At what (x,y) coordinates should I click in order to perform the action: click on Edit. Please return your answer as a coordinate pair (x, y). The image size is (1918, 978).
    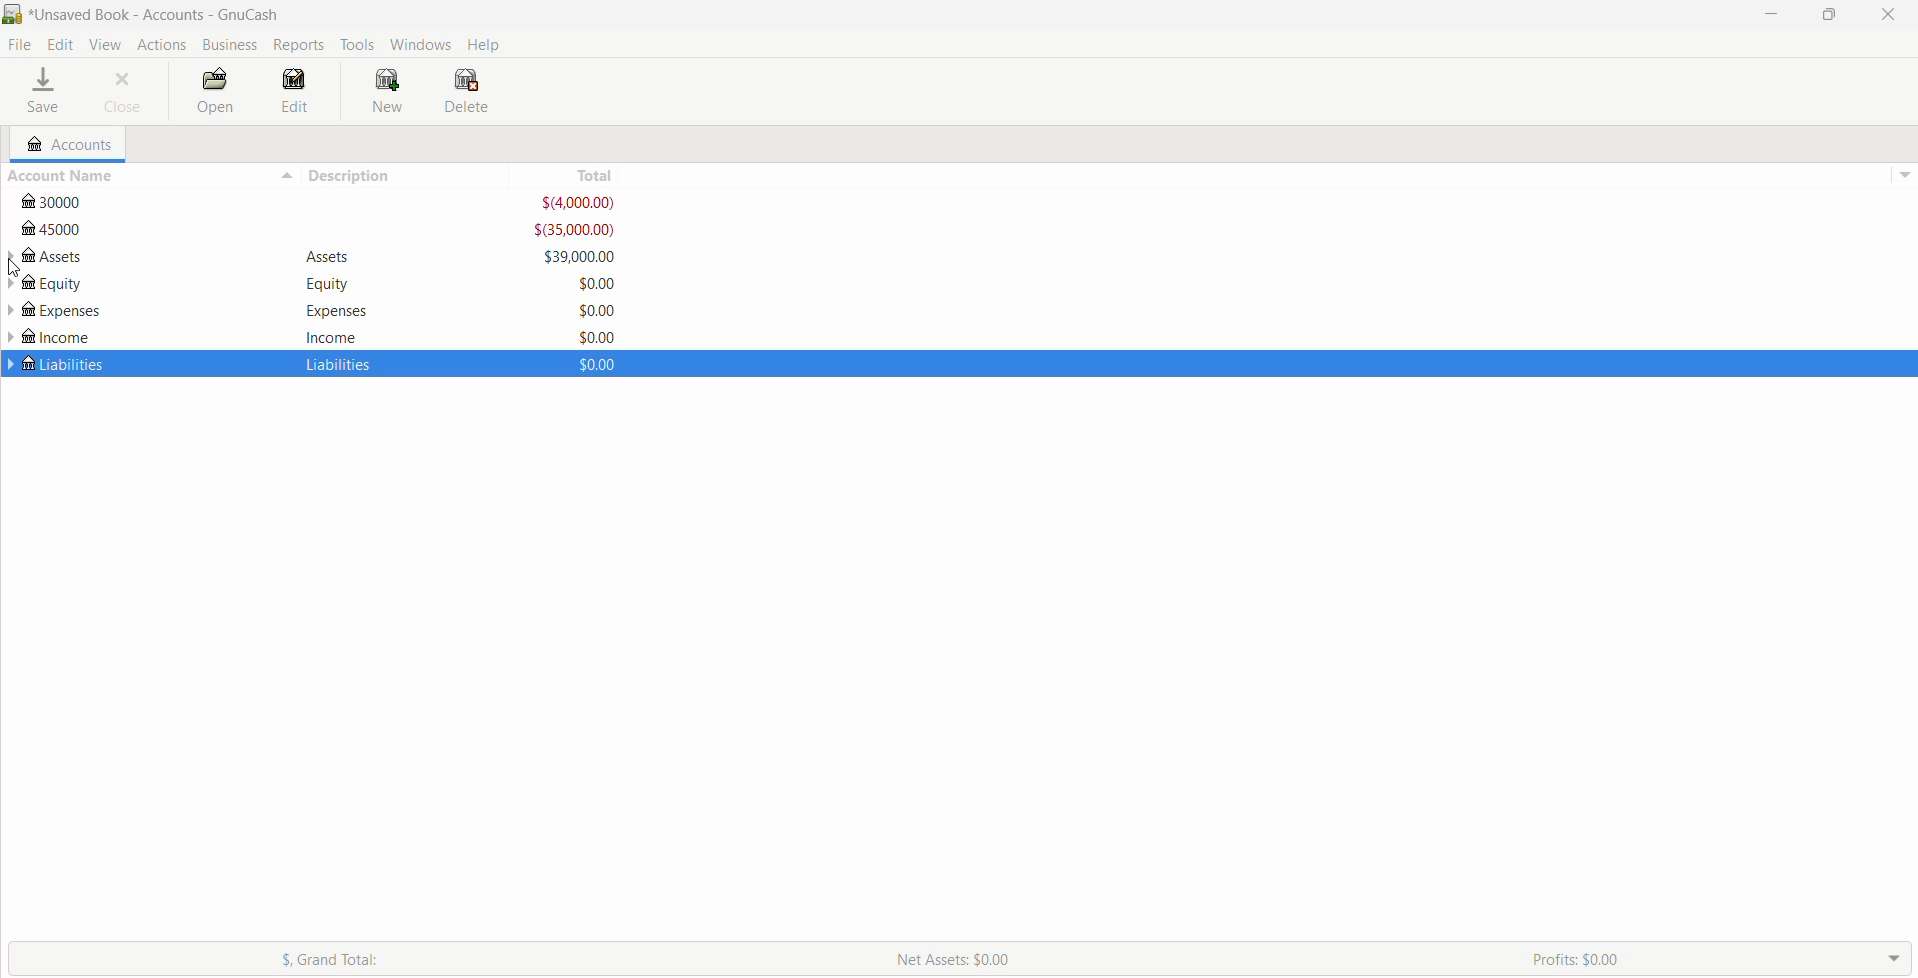
    Looking at the image, I should click on (296, 89).